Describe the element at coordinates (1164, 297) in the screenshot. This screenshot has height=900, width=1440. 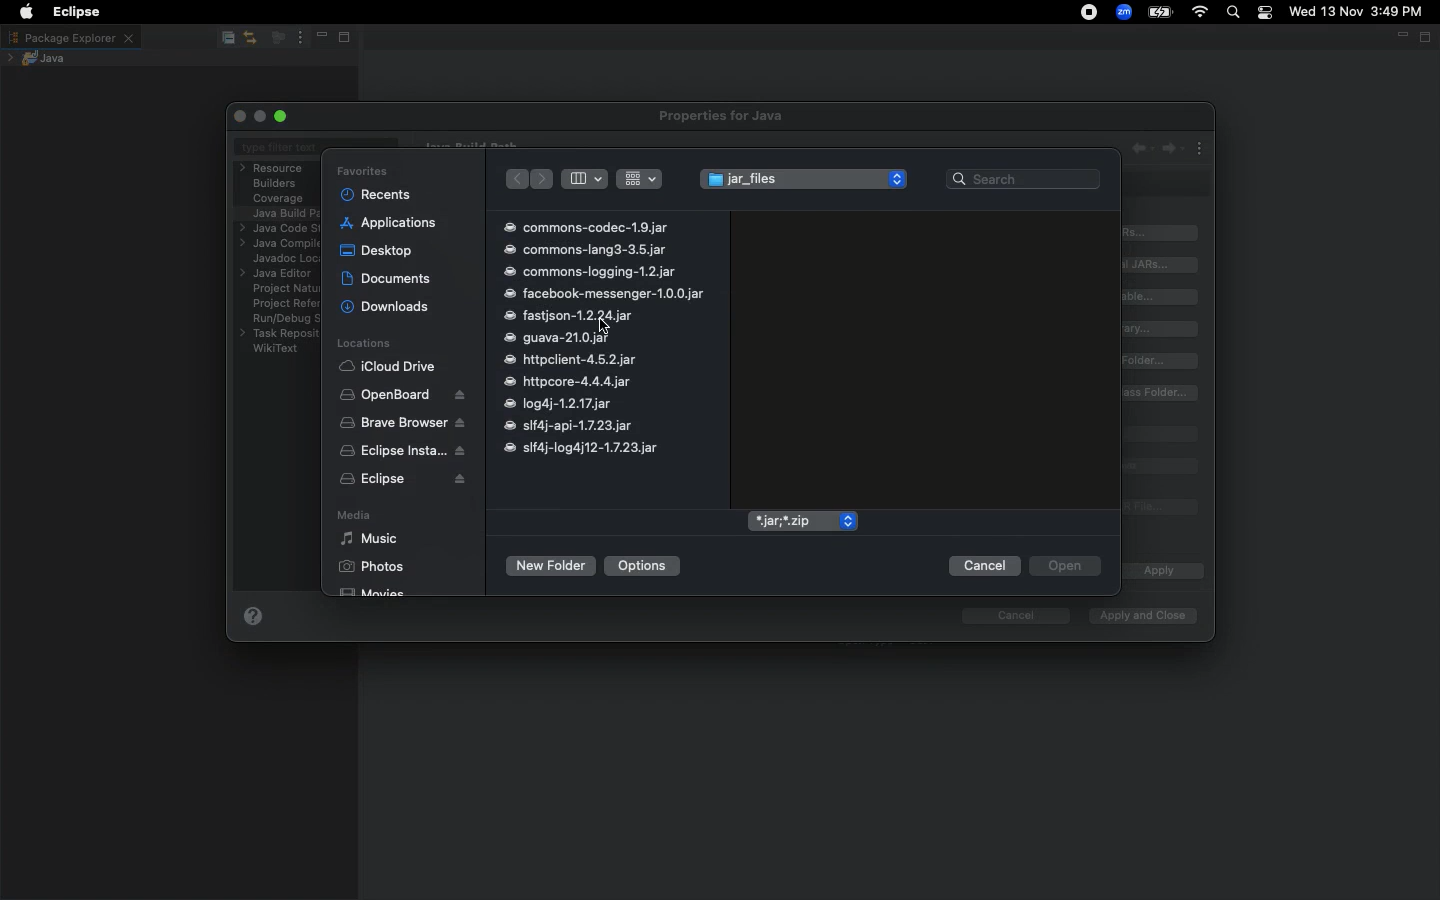
I see `Add variable` at that location.